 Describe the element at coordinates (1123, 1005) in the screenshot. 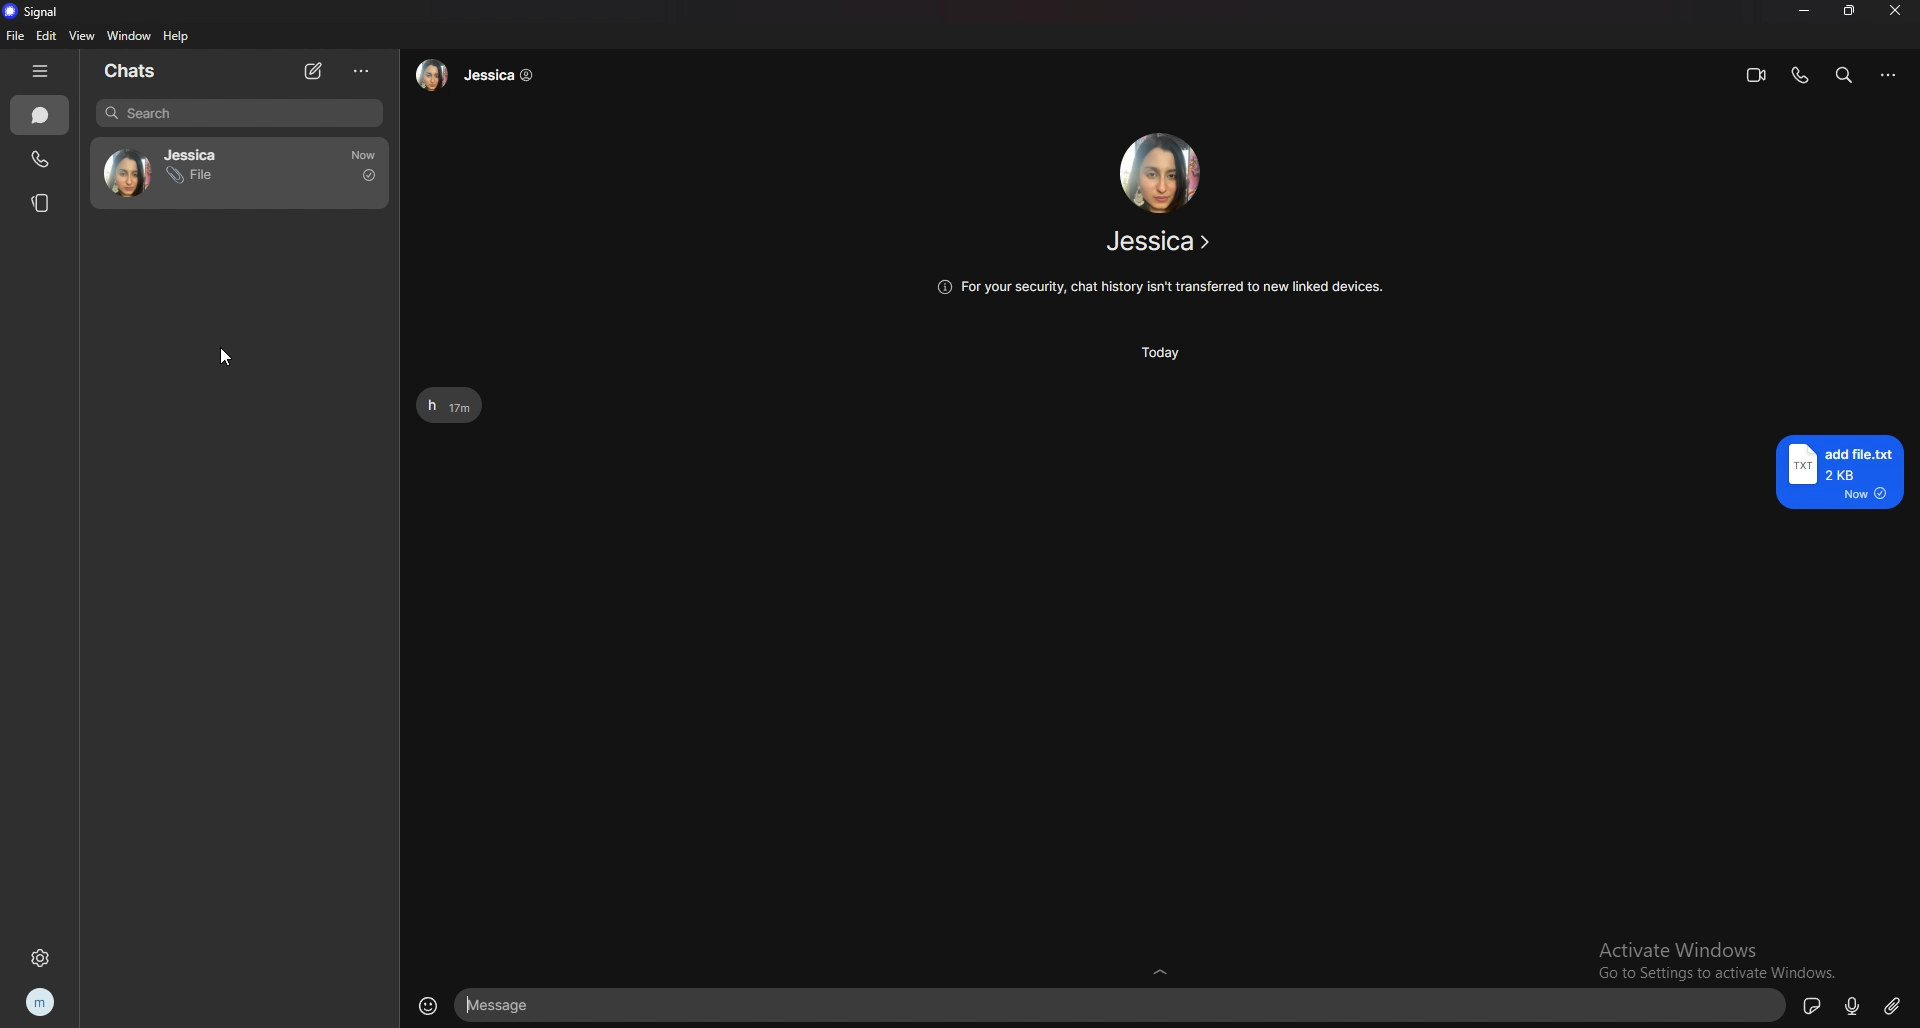

I see `text box` at that location.